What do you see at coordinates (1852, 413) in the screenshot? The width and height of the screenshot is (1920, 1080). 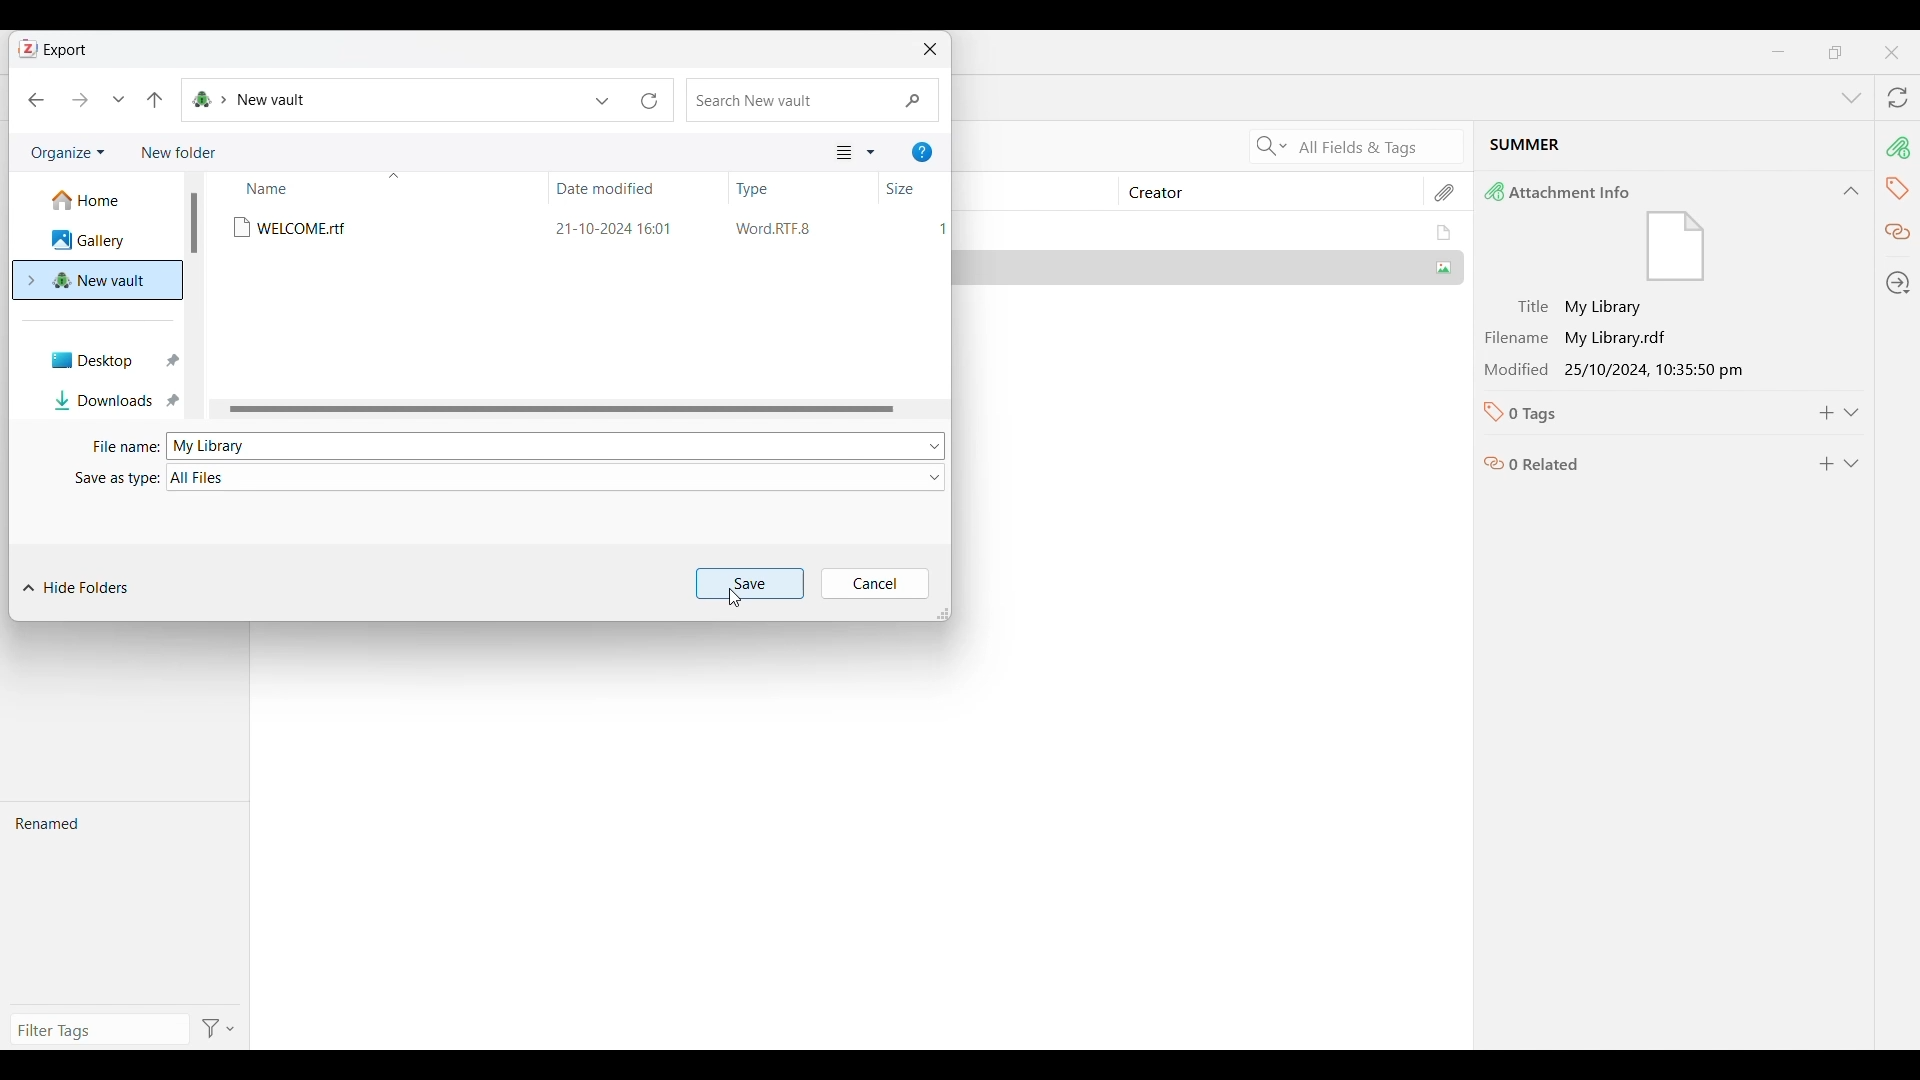 I see `Expand` at bounding box center [1852, 413].